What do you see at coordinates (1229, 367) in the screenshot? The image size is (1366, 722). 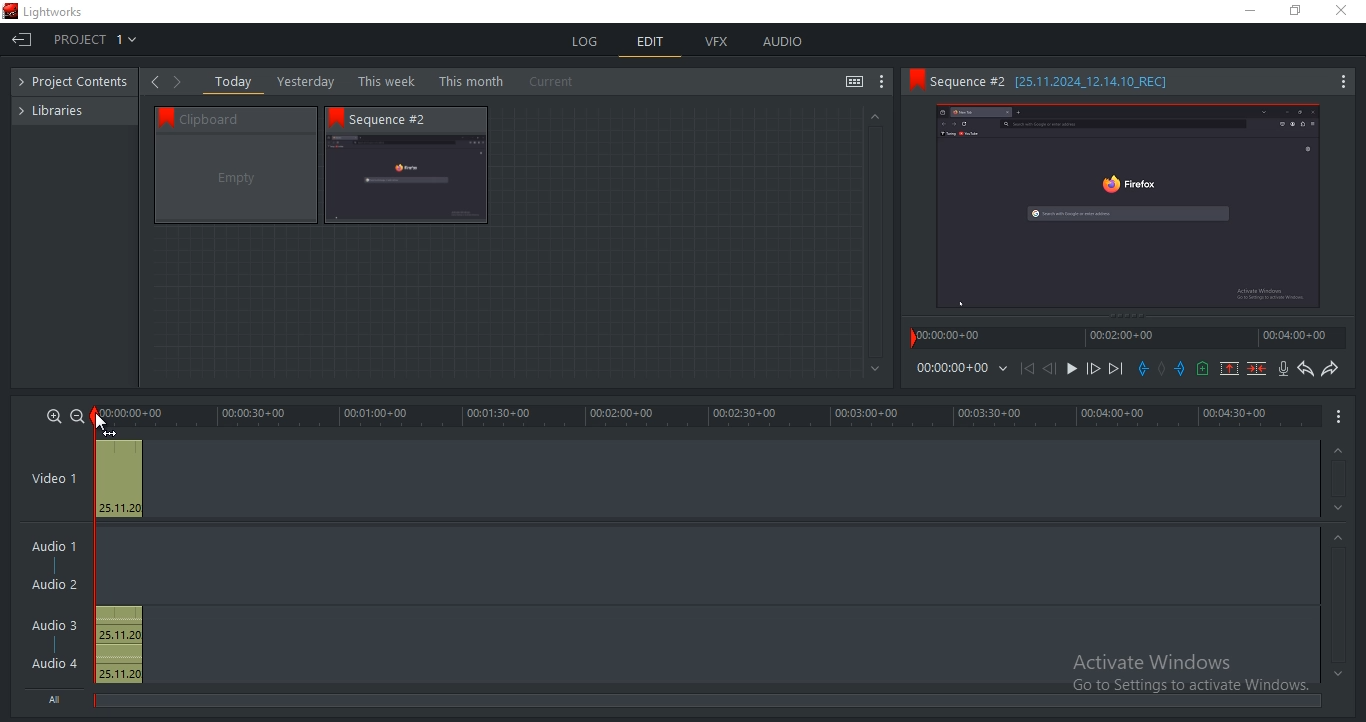 I see `remove marked section` at bounding box center [1229, 367].